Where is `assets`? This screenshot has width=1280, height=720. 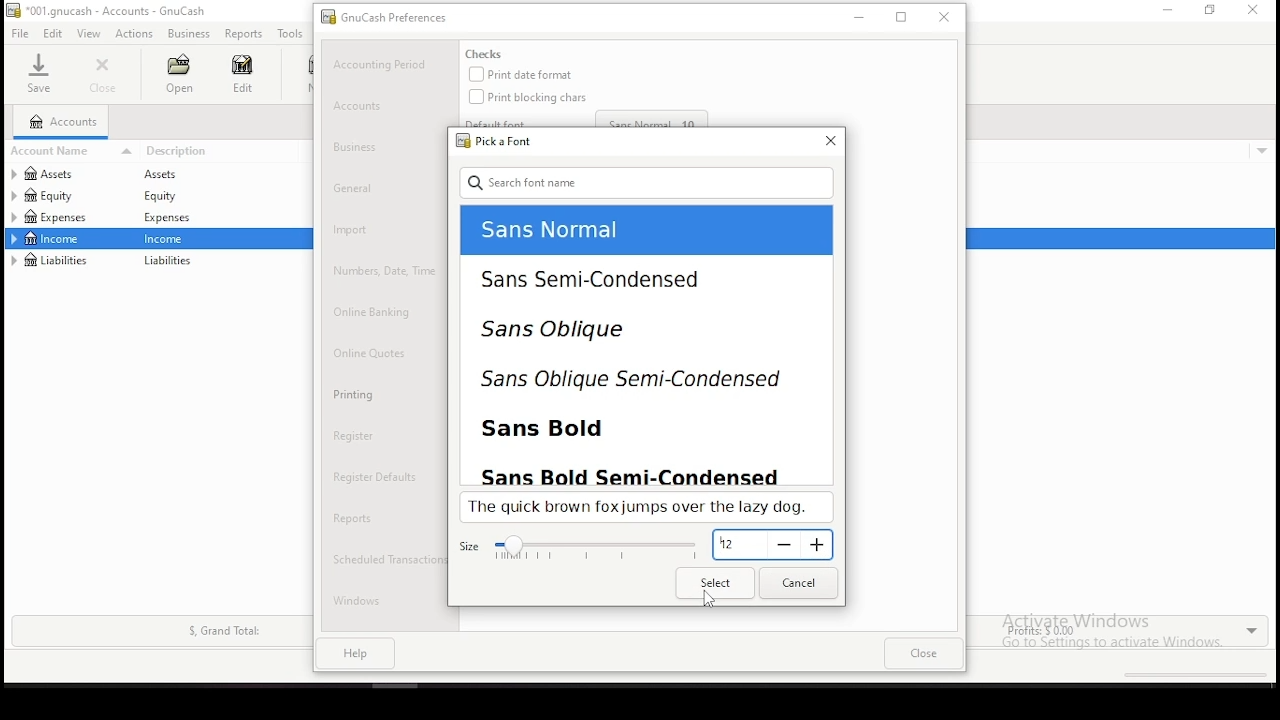 assets is located at coordinates (170, 175).